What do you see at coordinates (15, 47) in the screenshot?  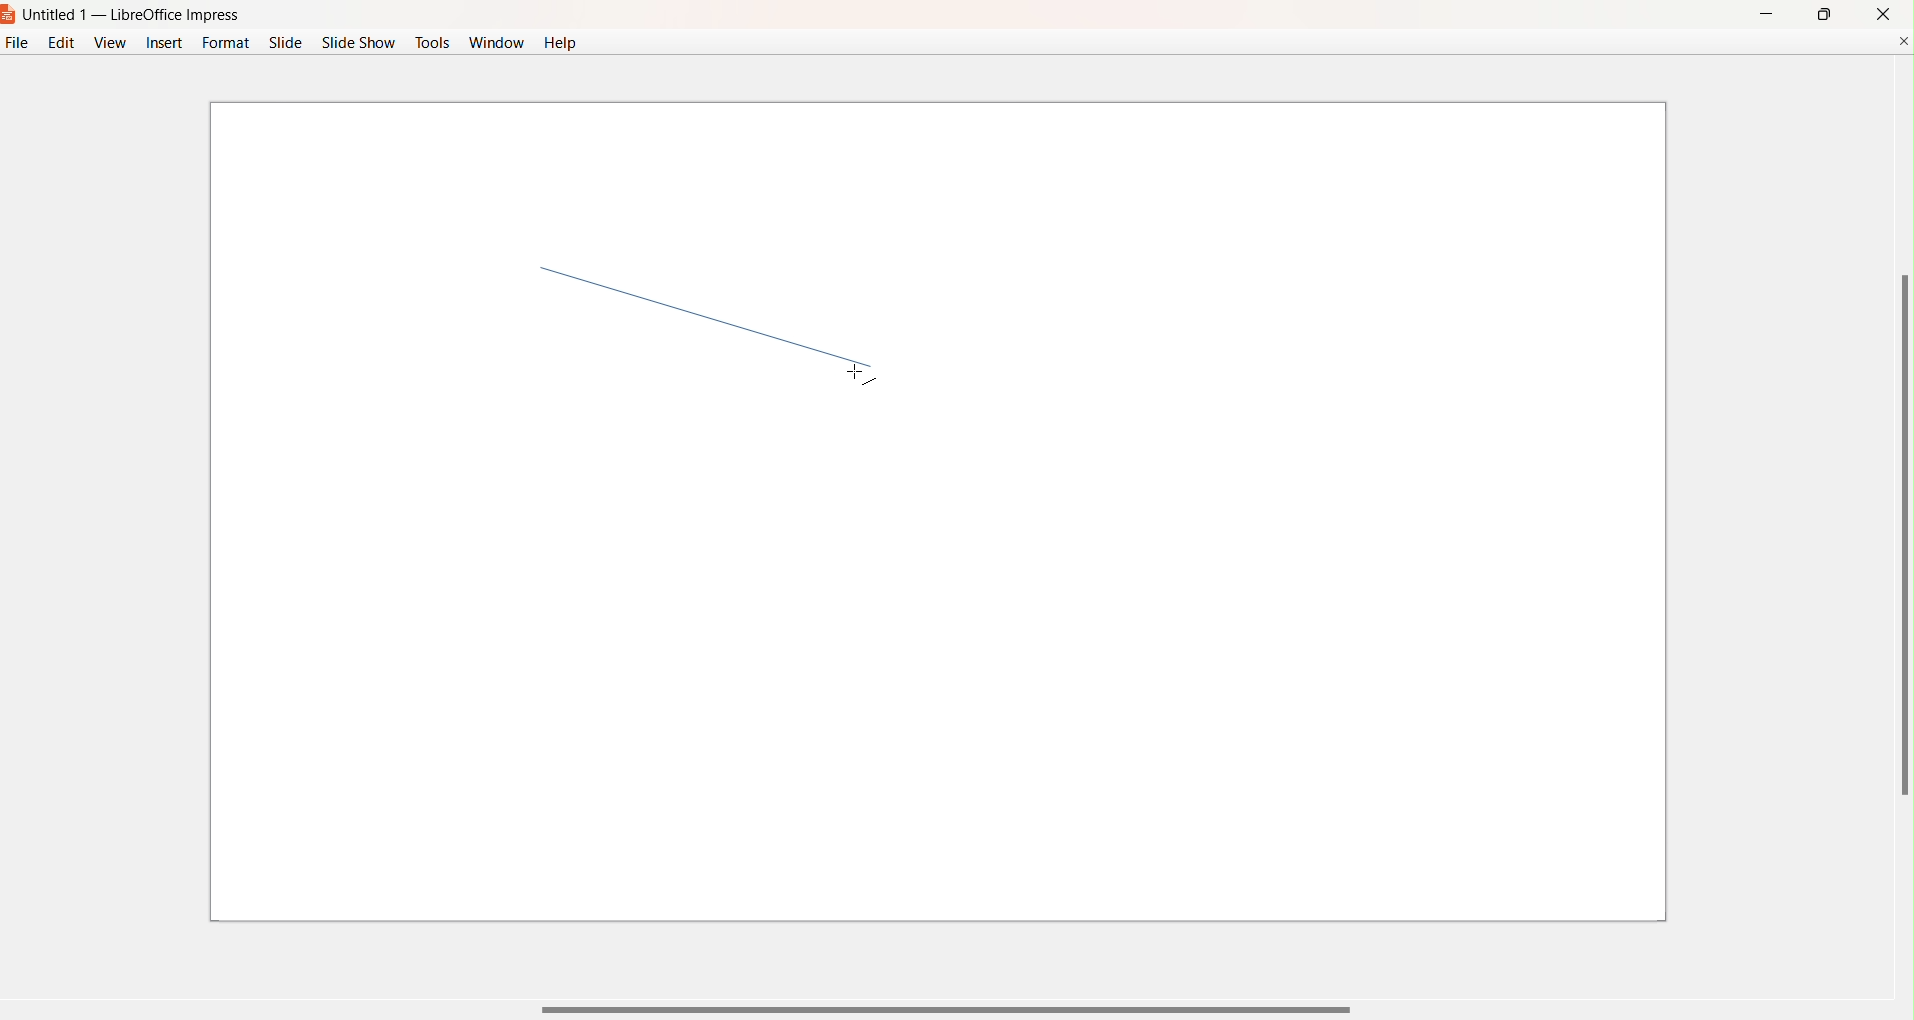 I see `File` at bounding box center [15, 47].